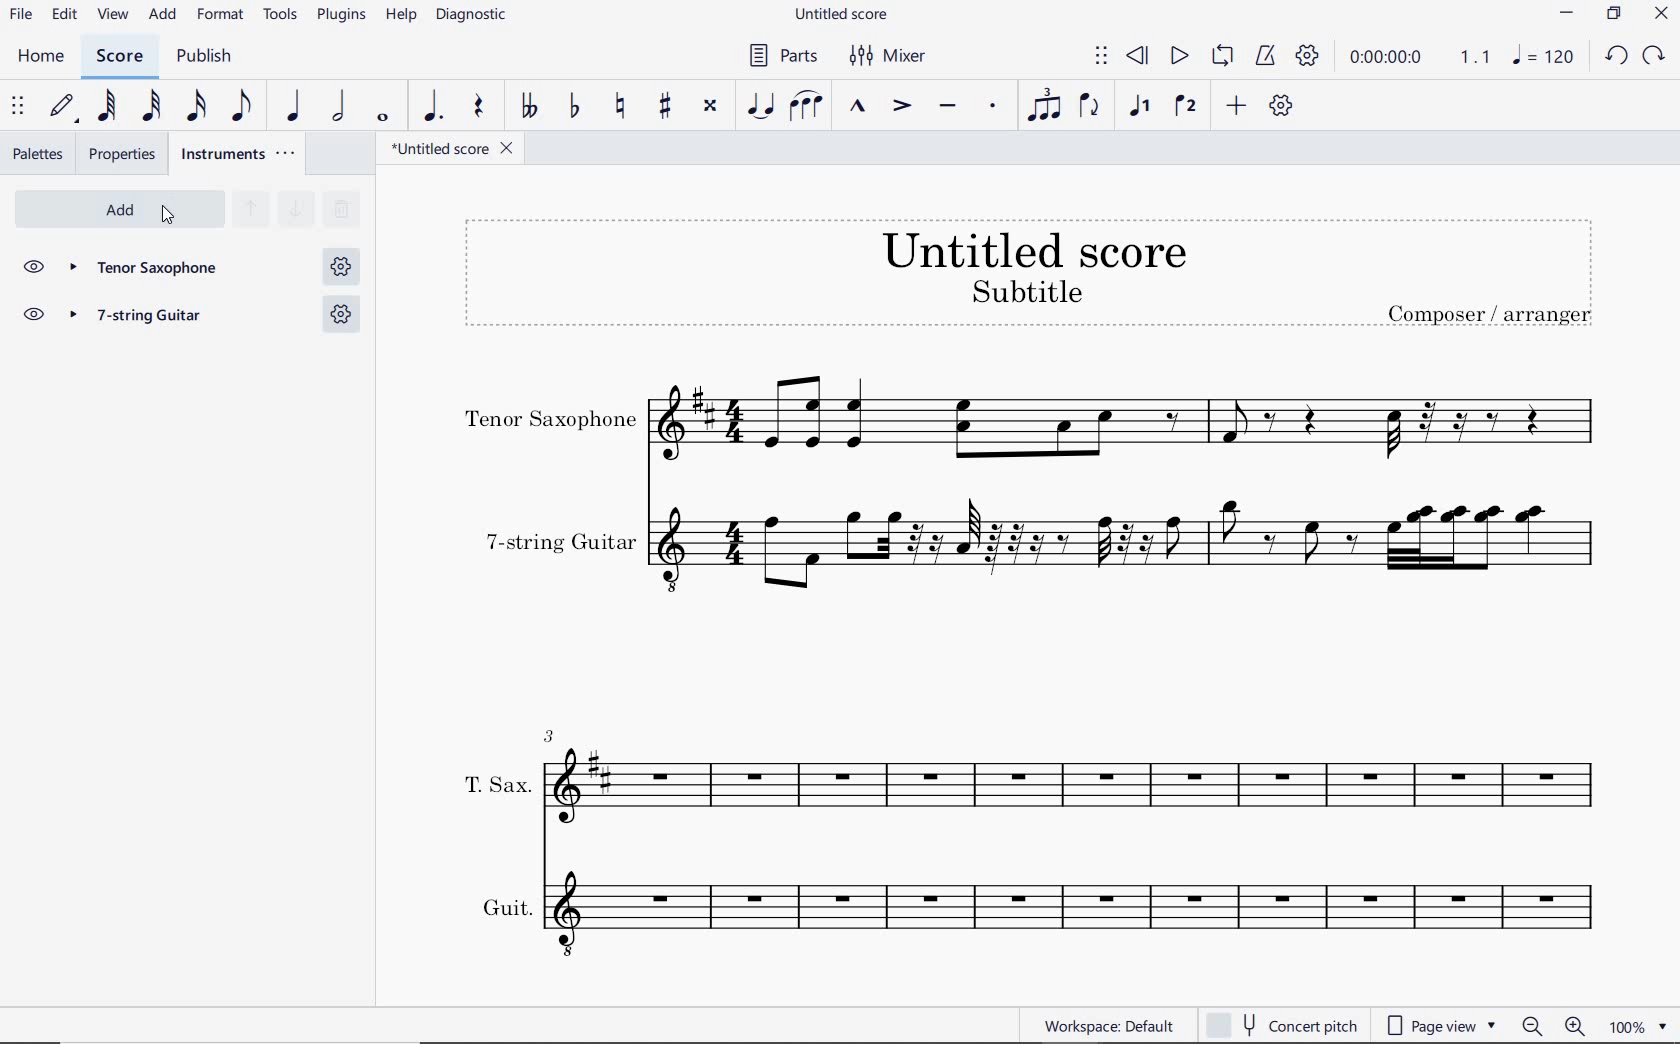 This screenshot has width=1680, height=1044. What do you see at coordinates (1264, 57) in the screenshot?
I see `METRONOME` at bounding box center [1264, 57].